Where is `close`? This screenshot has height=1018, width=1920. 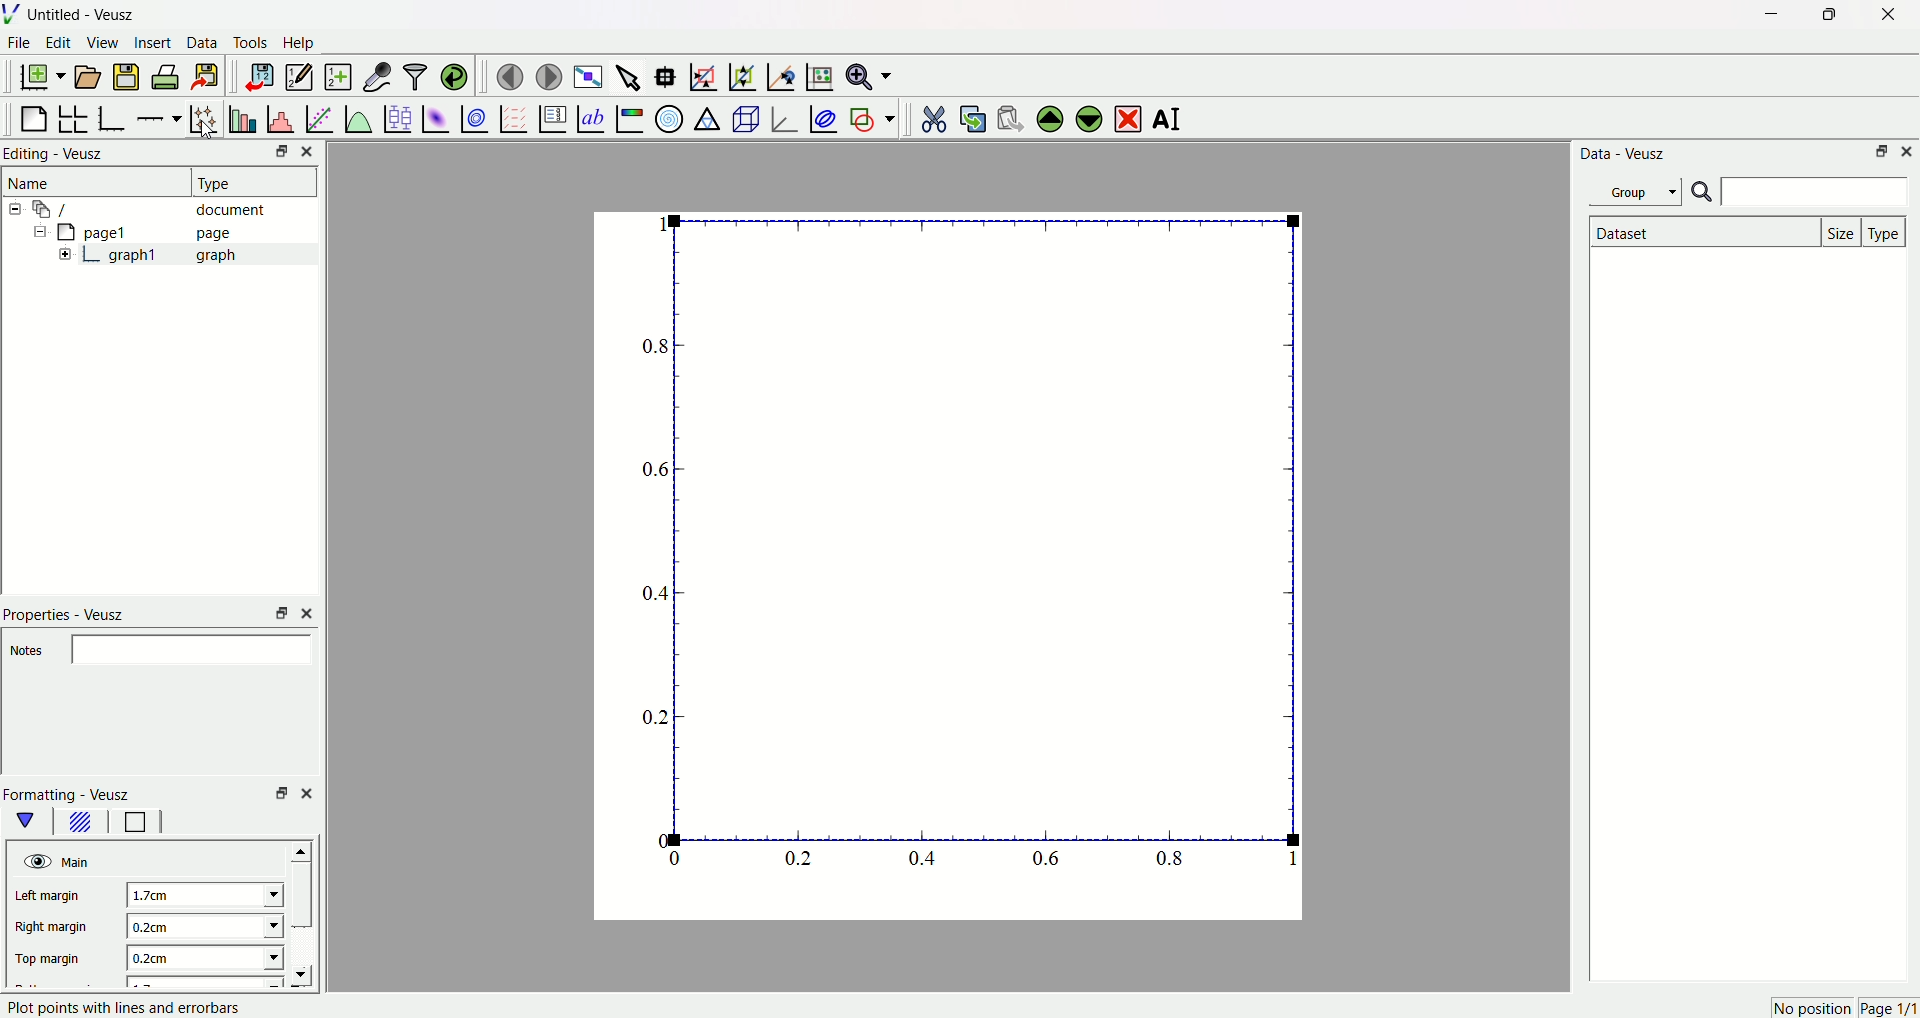
close is located at coordinates (307, 791).